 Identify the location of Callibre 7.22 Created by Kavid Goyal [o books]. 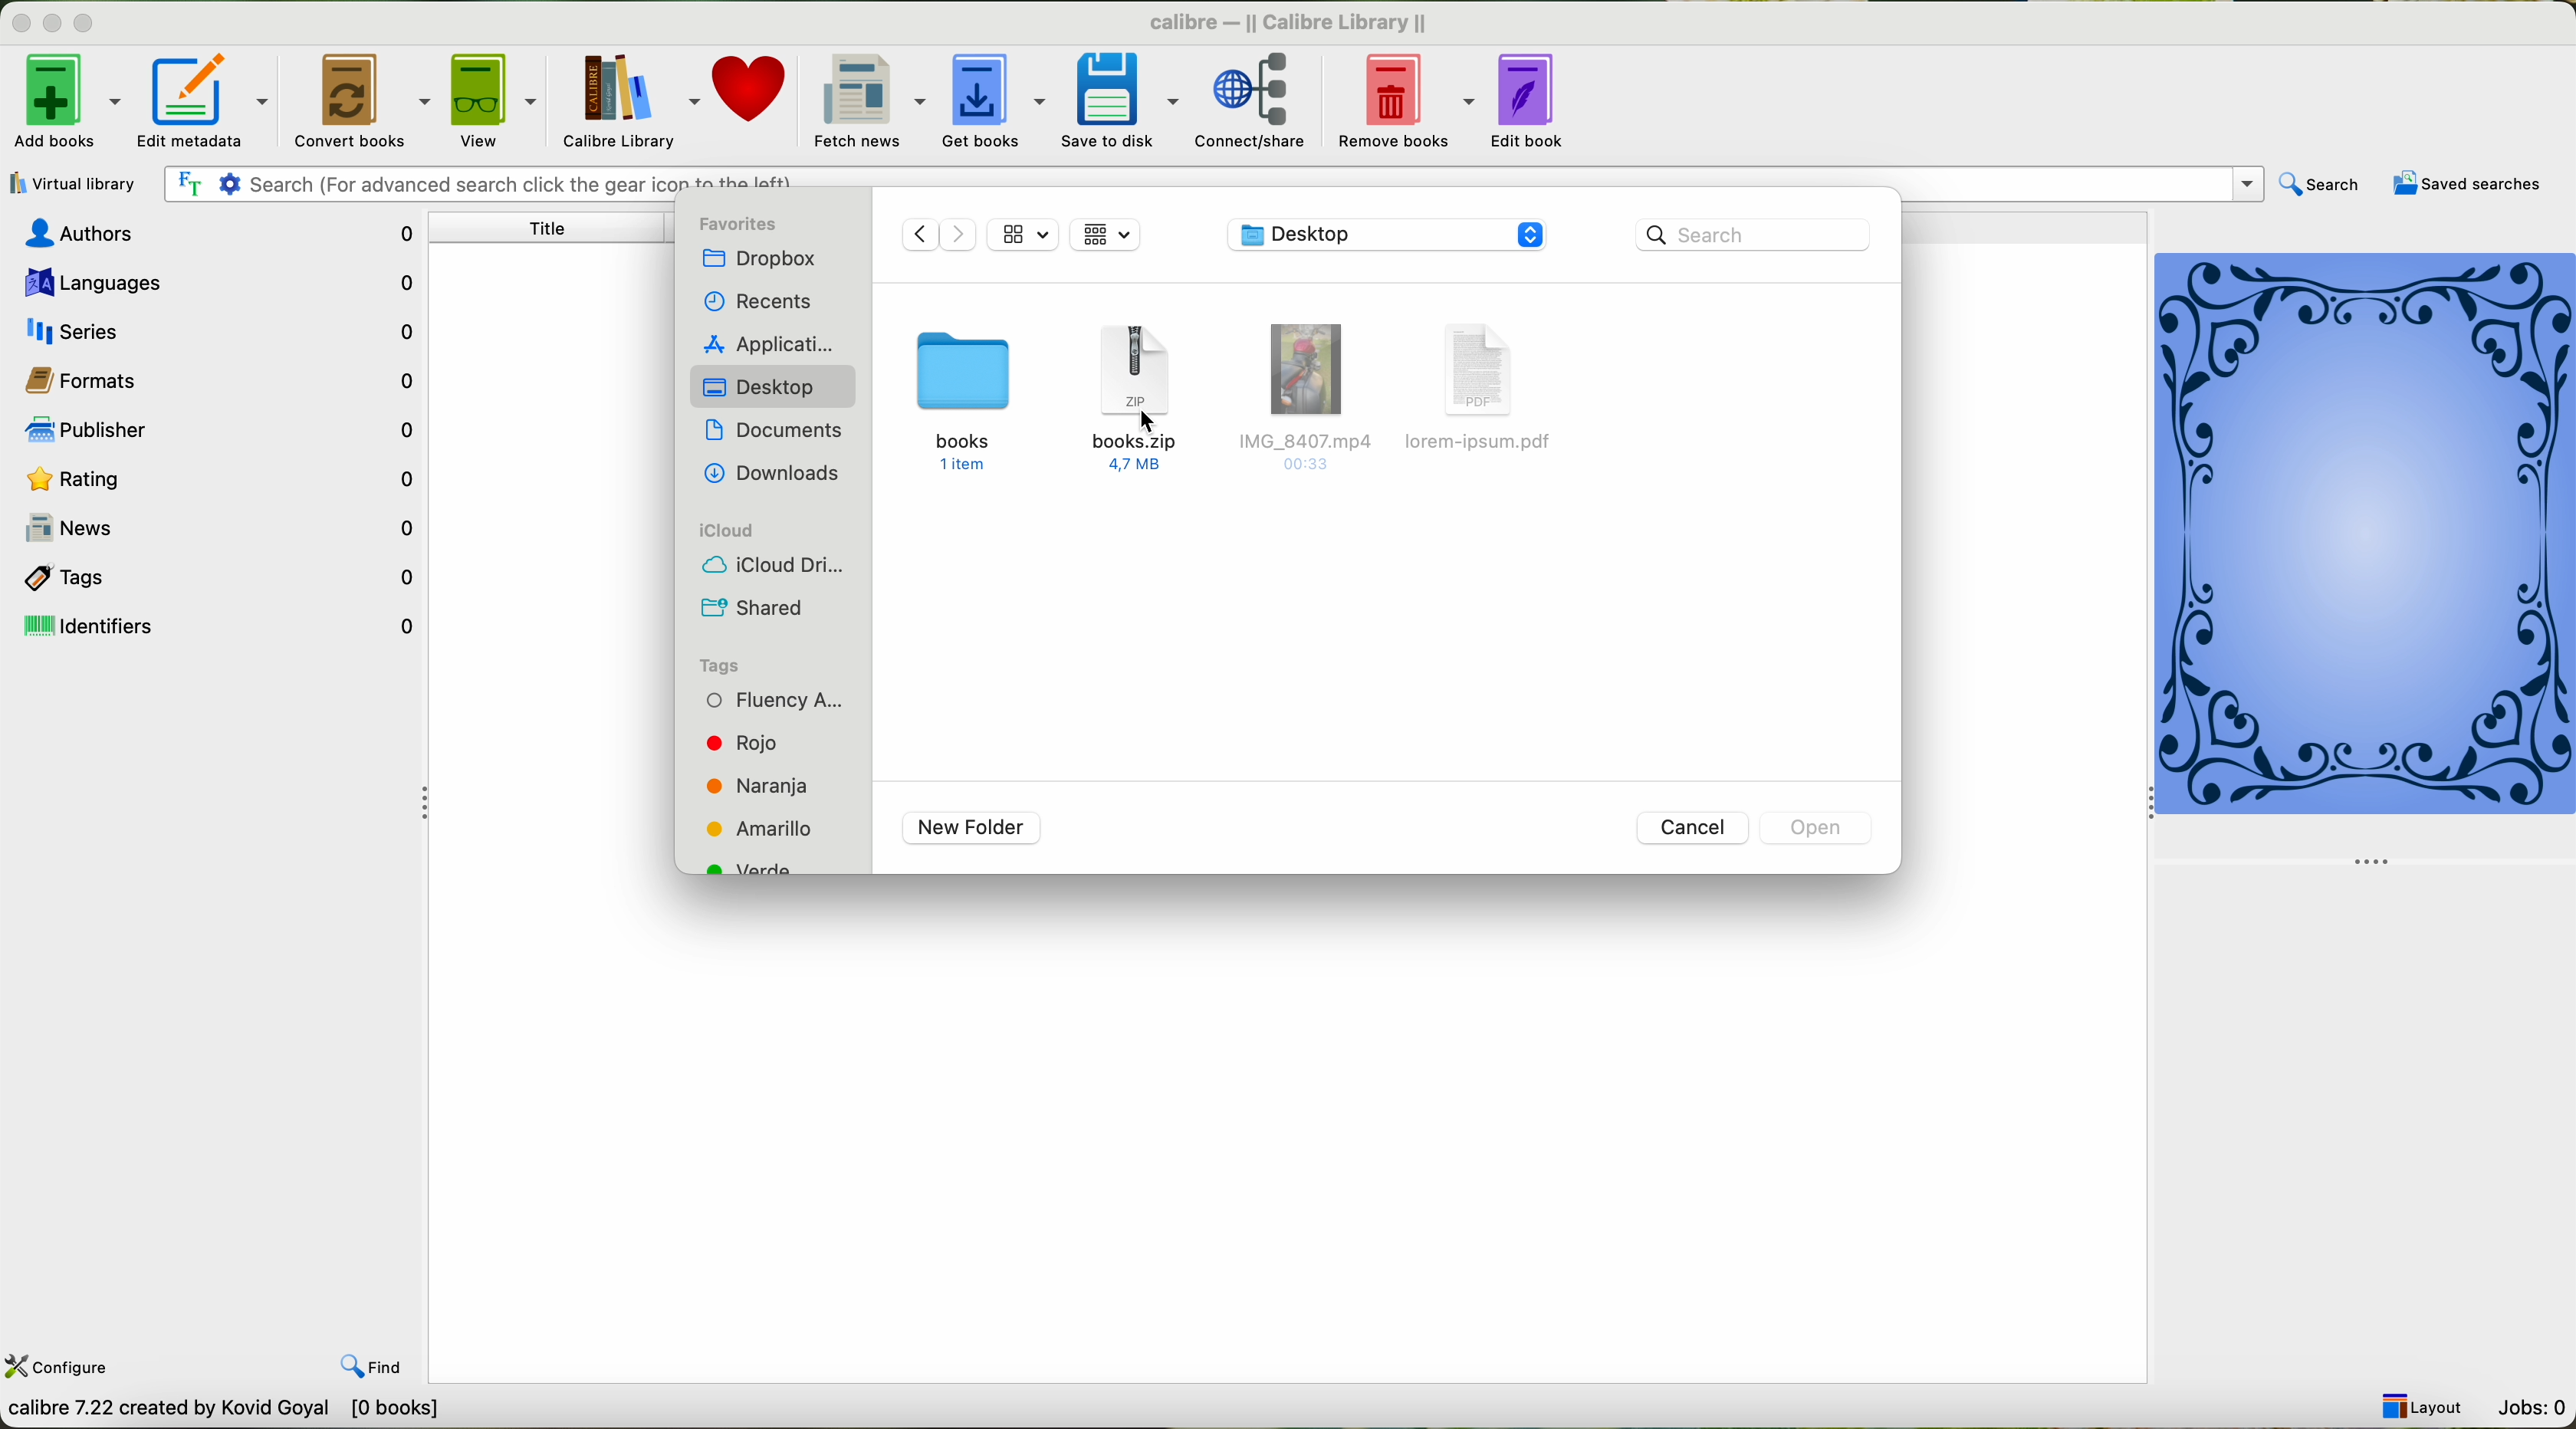
(242, 1412).